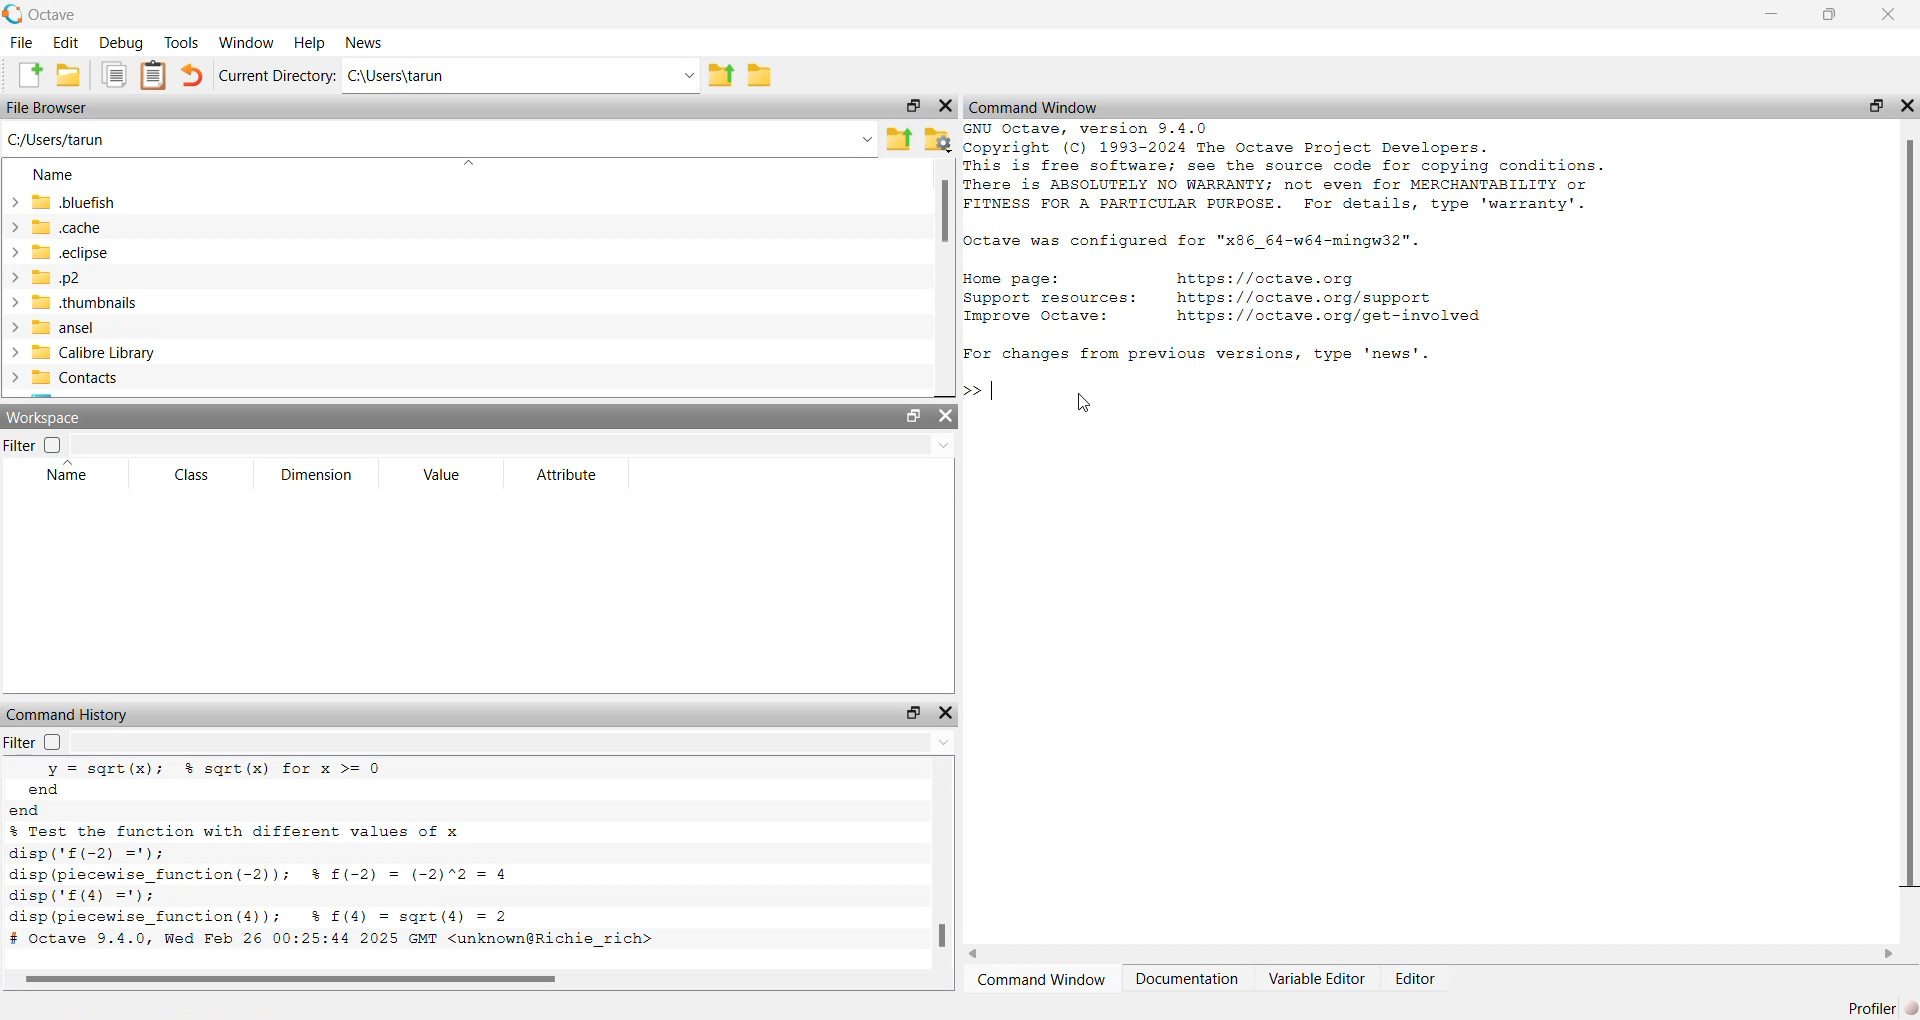  I want to click on One directory up, so click(722, 76).